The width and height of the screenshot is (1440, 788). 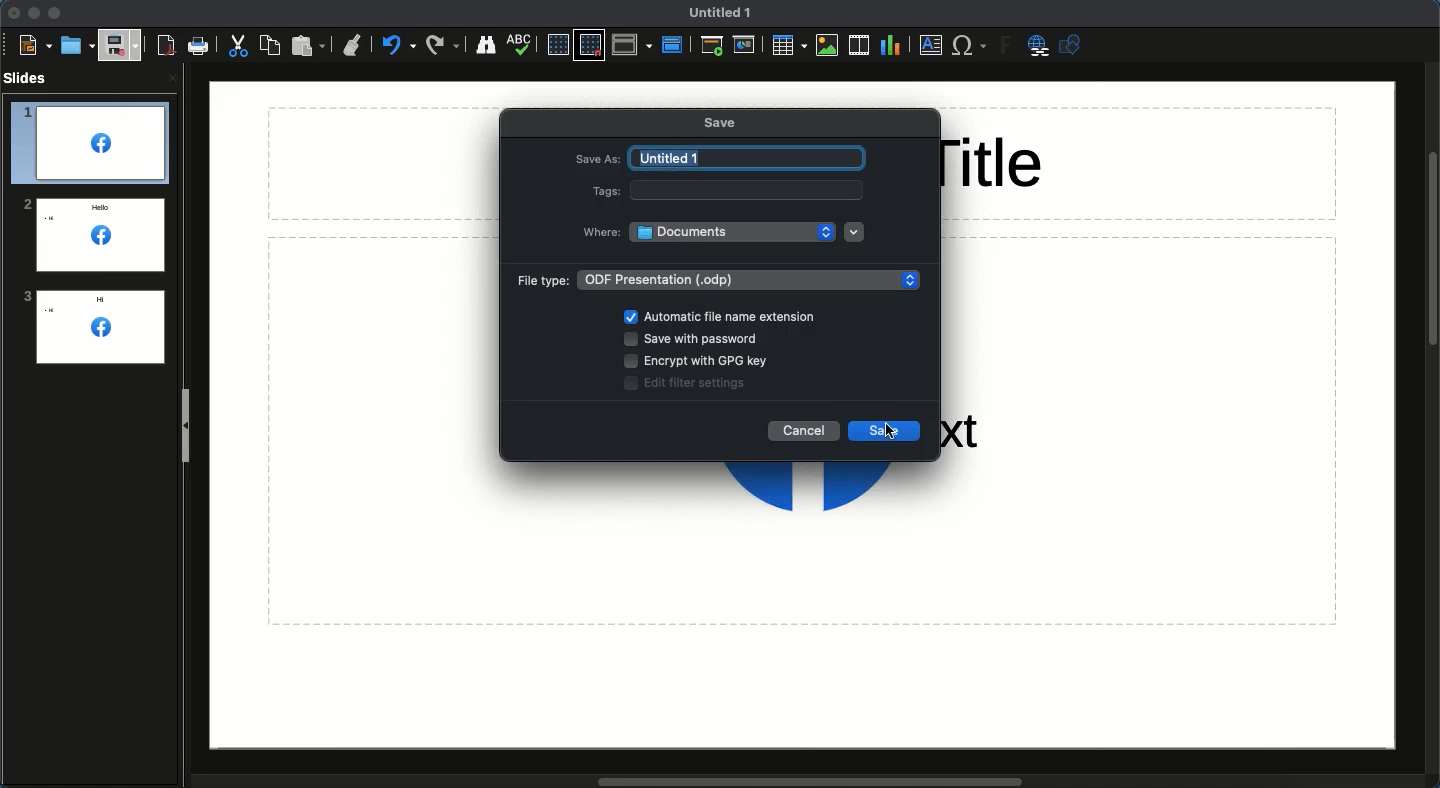 What do you see at coordinates (699, 340) in the screenshot?
I see `Save with password` at bounding box center [699, 340].